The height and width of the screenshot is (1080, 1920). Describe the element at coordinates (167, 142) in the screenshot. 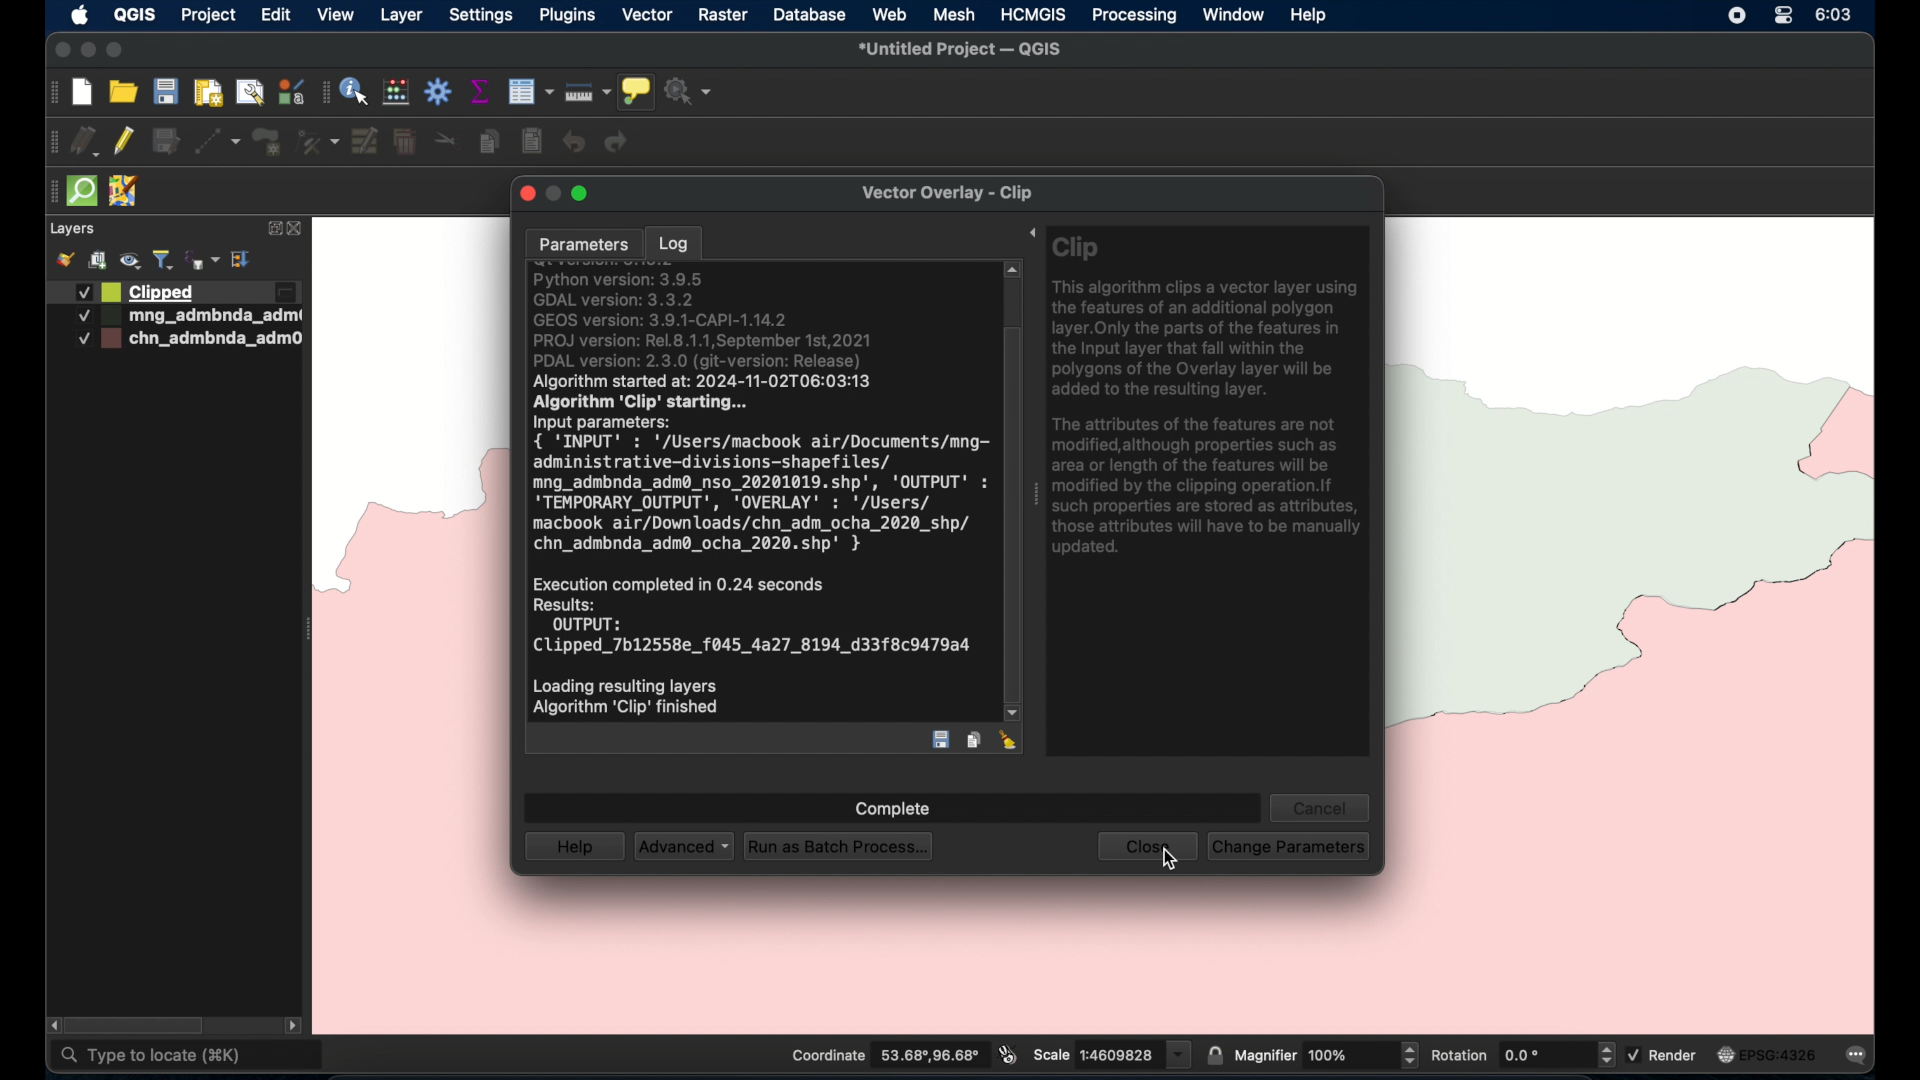

I see `save edits` at that location.